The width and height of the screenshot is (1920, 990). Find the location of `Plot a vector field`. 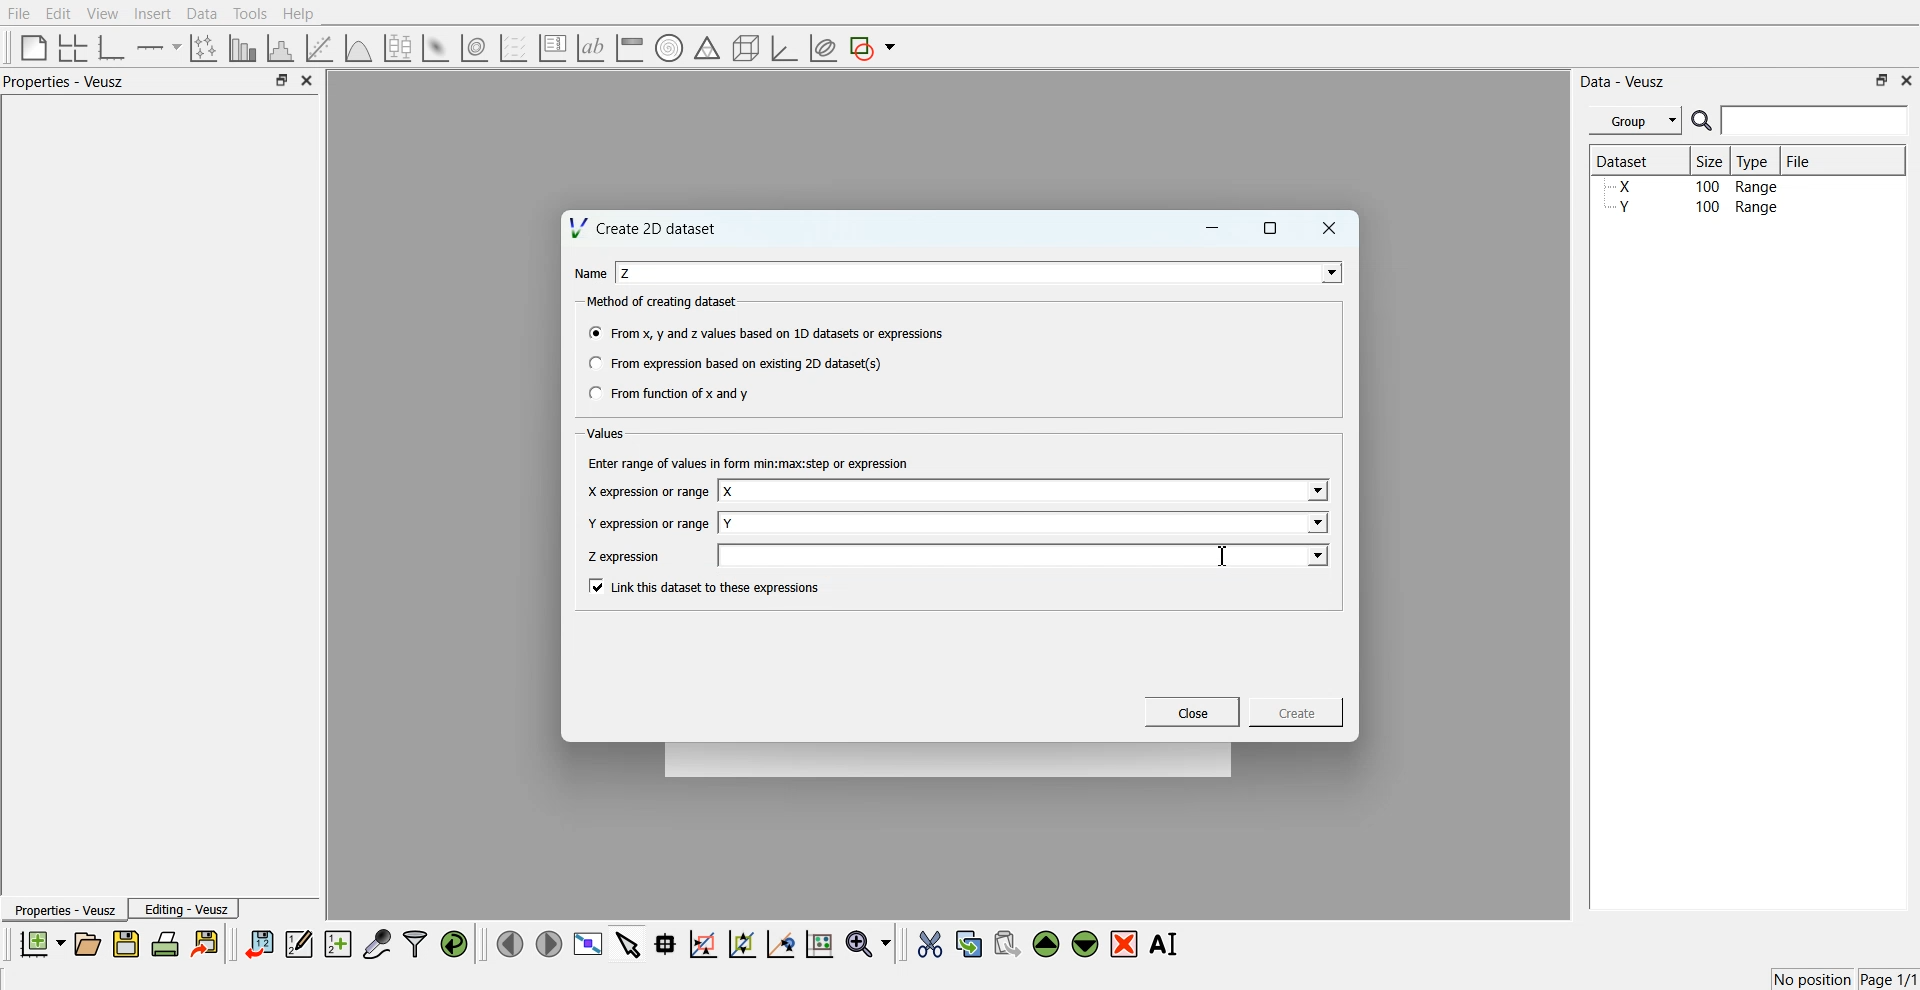

Plot a vector field is located at coordinates (513, 49).